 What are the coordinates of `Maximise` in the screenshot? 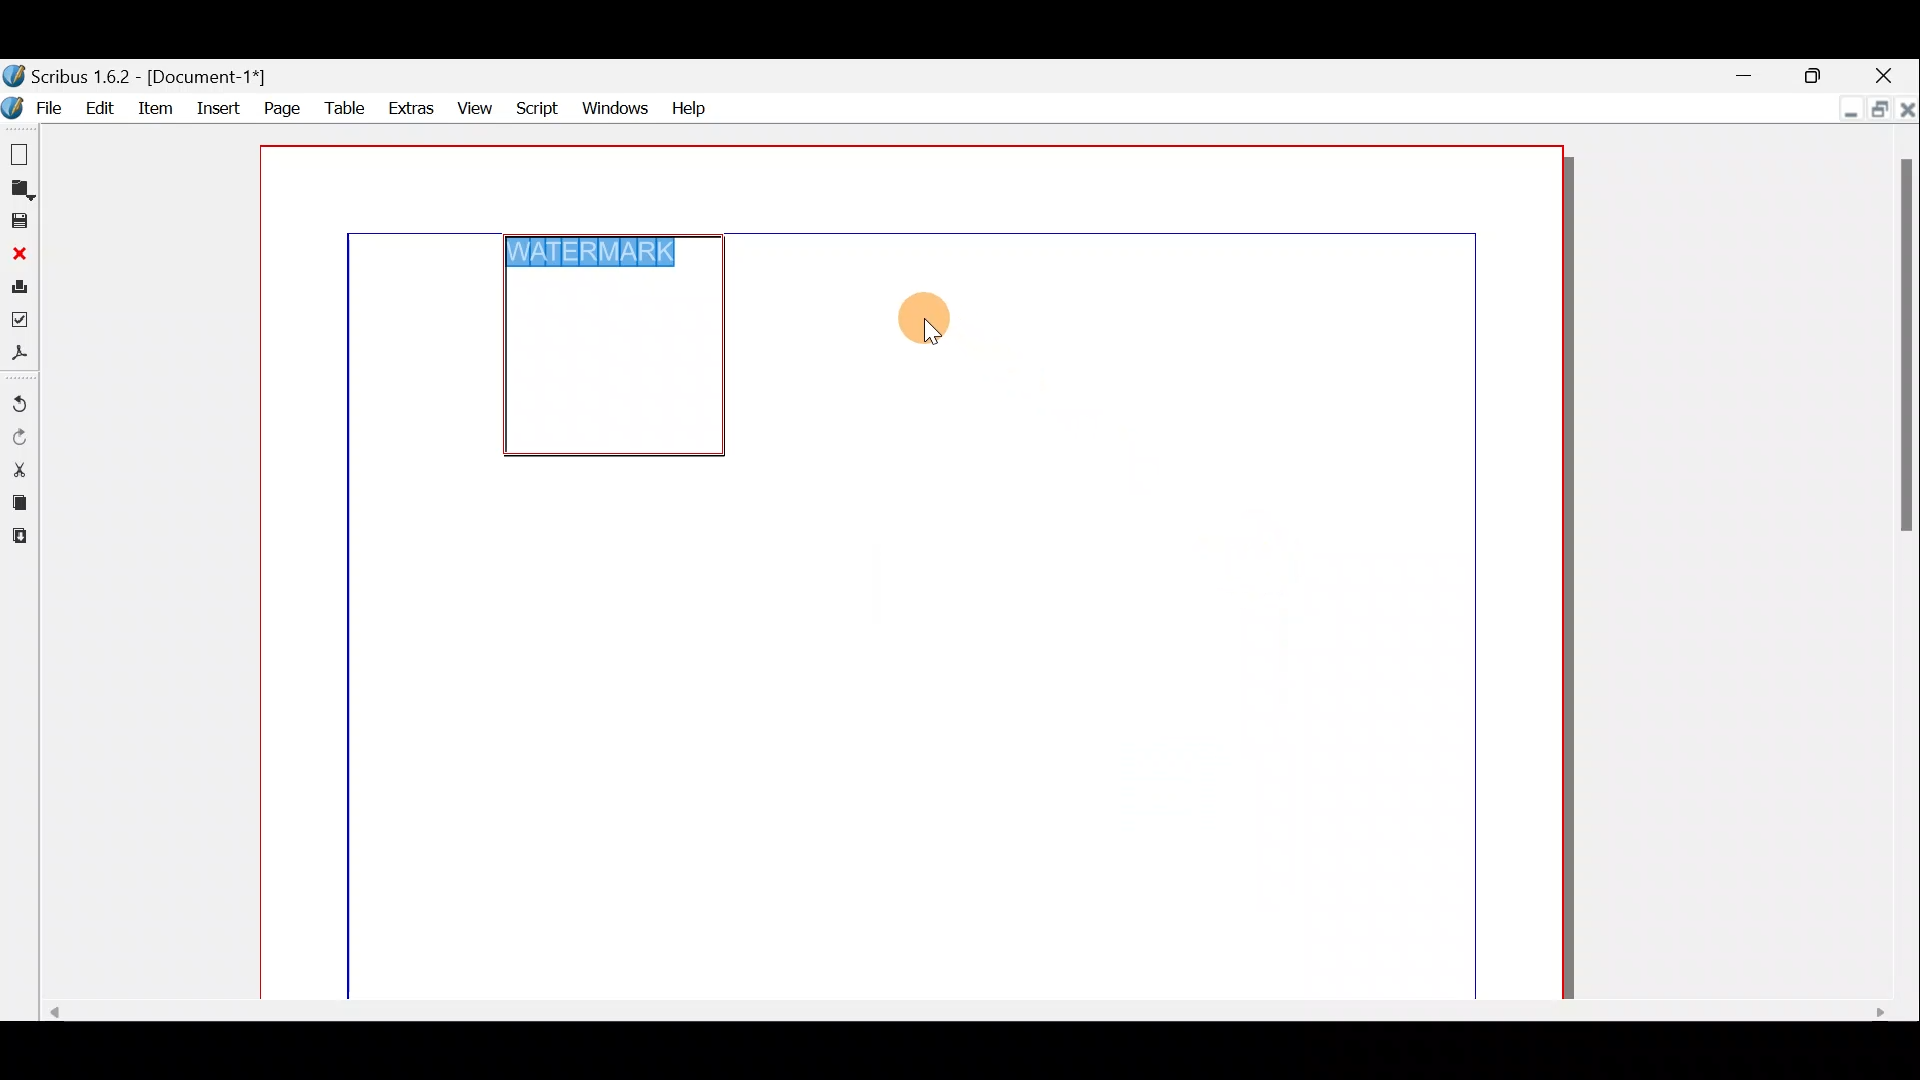 It's located at (1877, 107).